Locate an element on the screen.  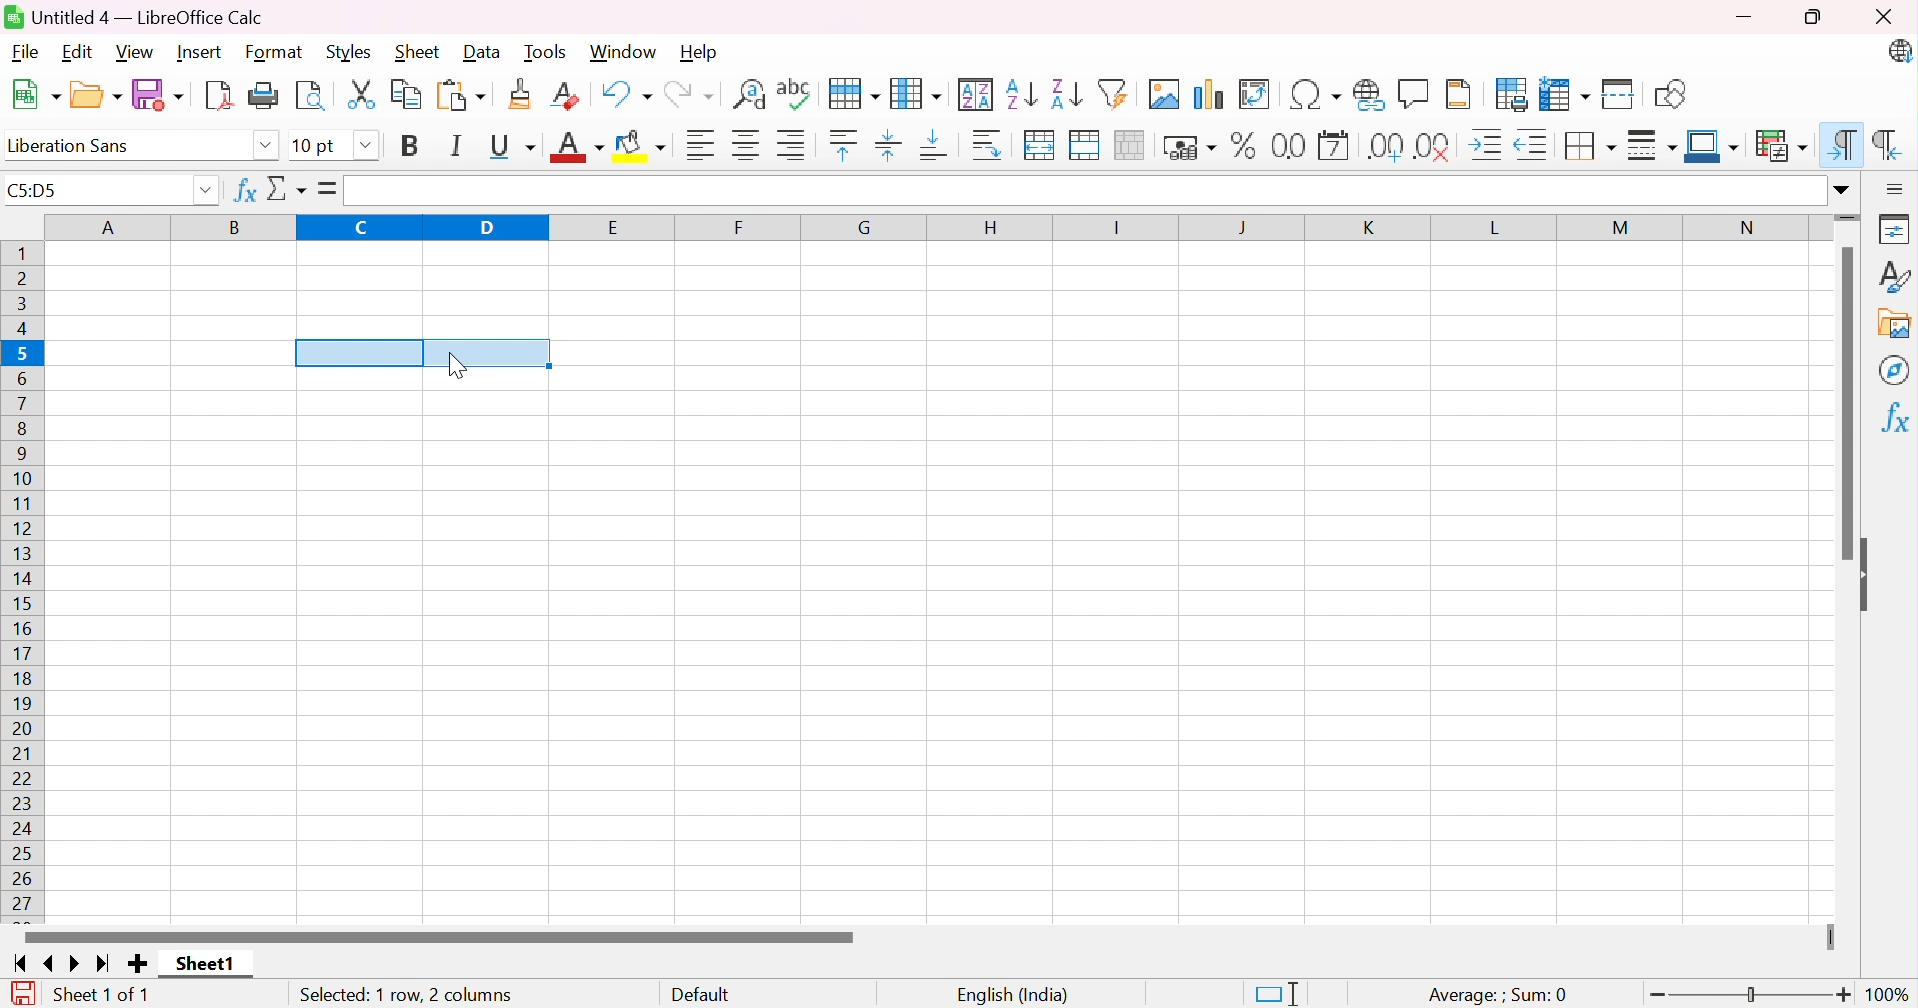
Toggle Print Preview is located at coordinates (312, 94).